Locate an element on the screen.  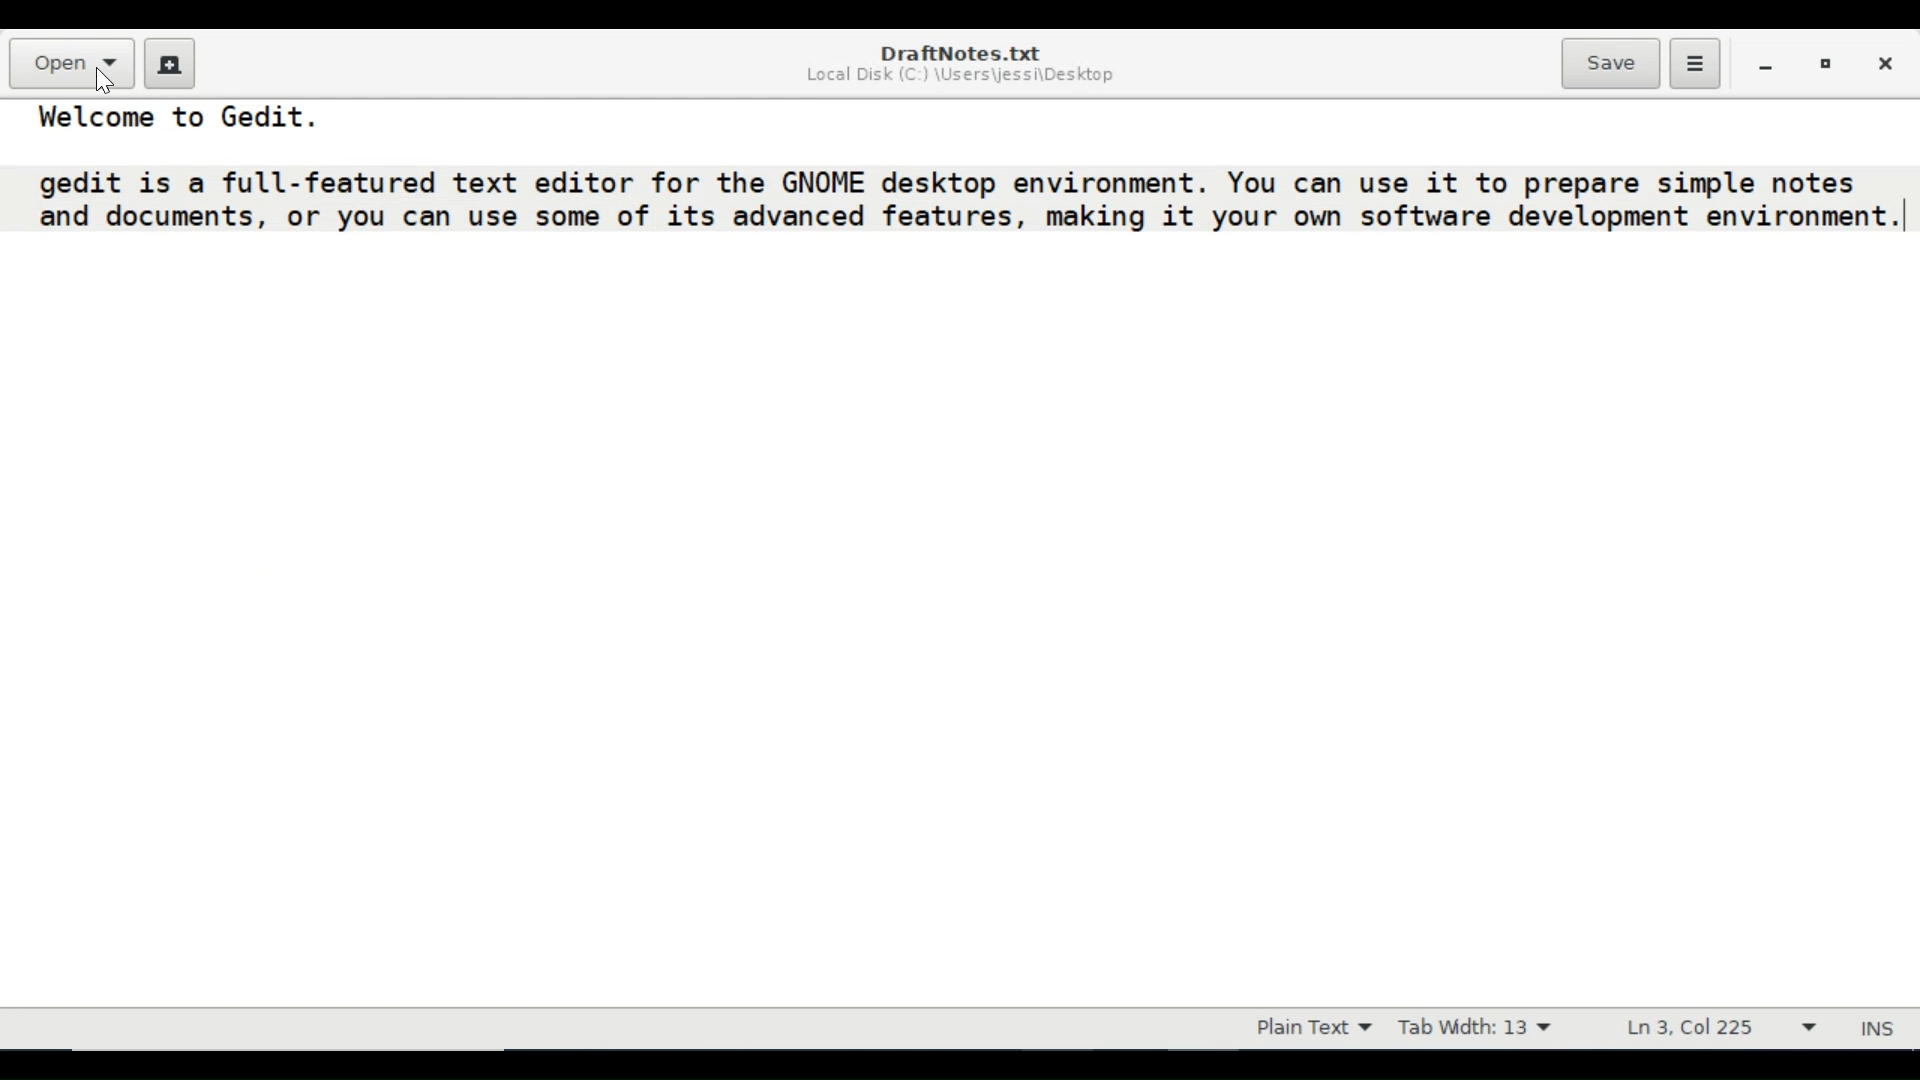
minimize is located at coordinates (1765, 63).